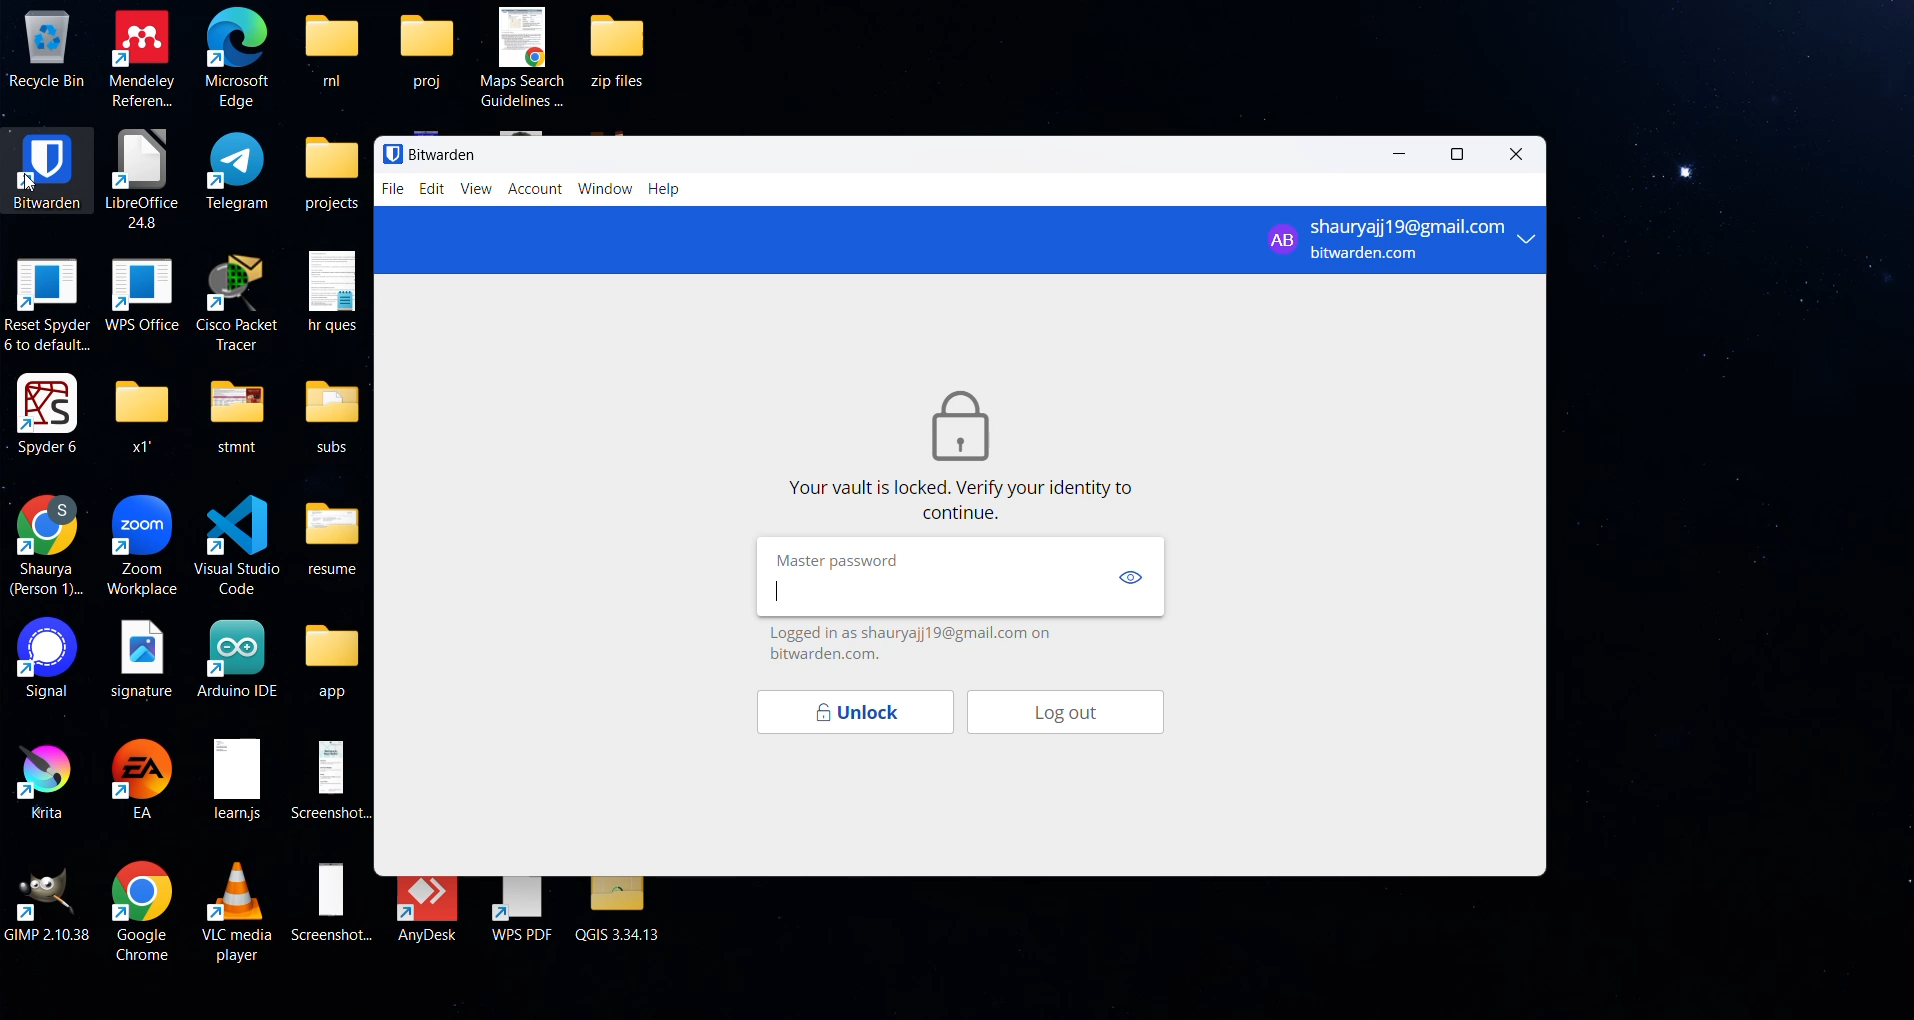 Image resolution: width=1914 pixels, height=1020 pixels. Describe the element at coordinates (332, 416) in the screenshot. I see `subs` at that location.